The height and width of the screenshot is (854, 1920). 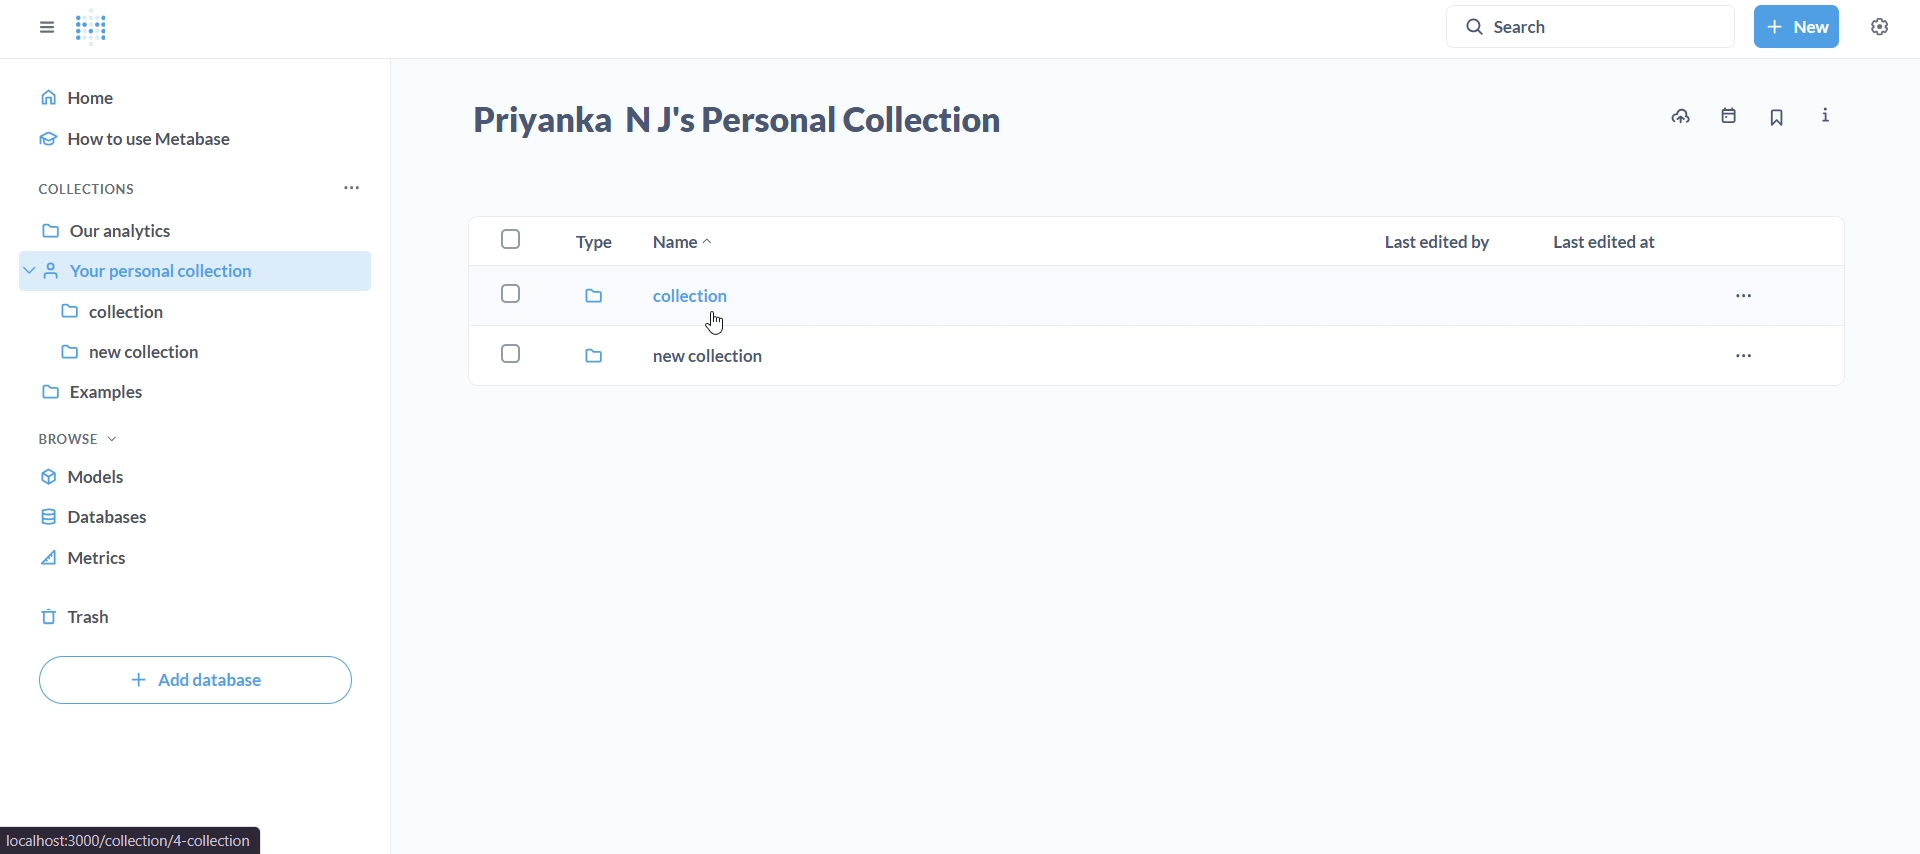 What do you see at coordinates (686, 245) in the screenshot?
I see `name` at bounding box center [686, 245].